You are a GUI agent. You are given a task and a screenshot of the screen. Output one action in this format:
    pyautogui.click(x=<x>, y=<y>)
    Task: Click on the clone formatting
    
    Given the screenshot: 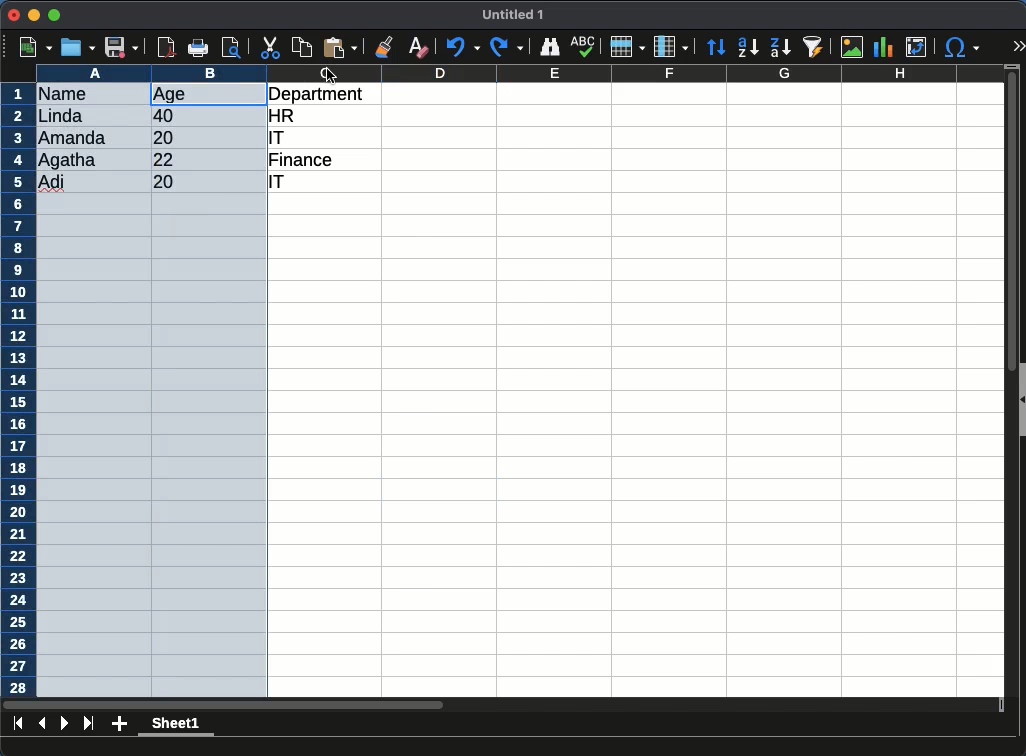 What is the action you would take?
    pyautogui.click(x=386, y=46)
    